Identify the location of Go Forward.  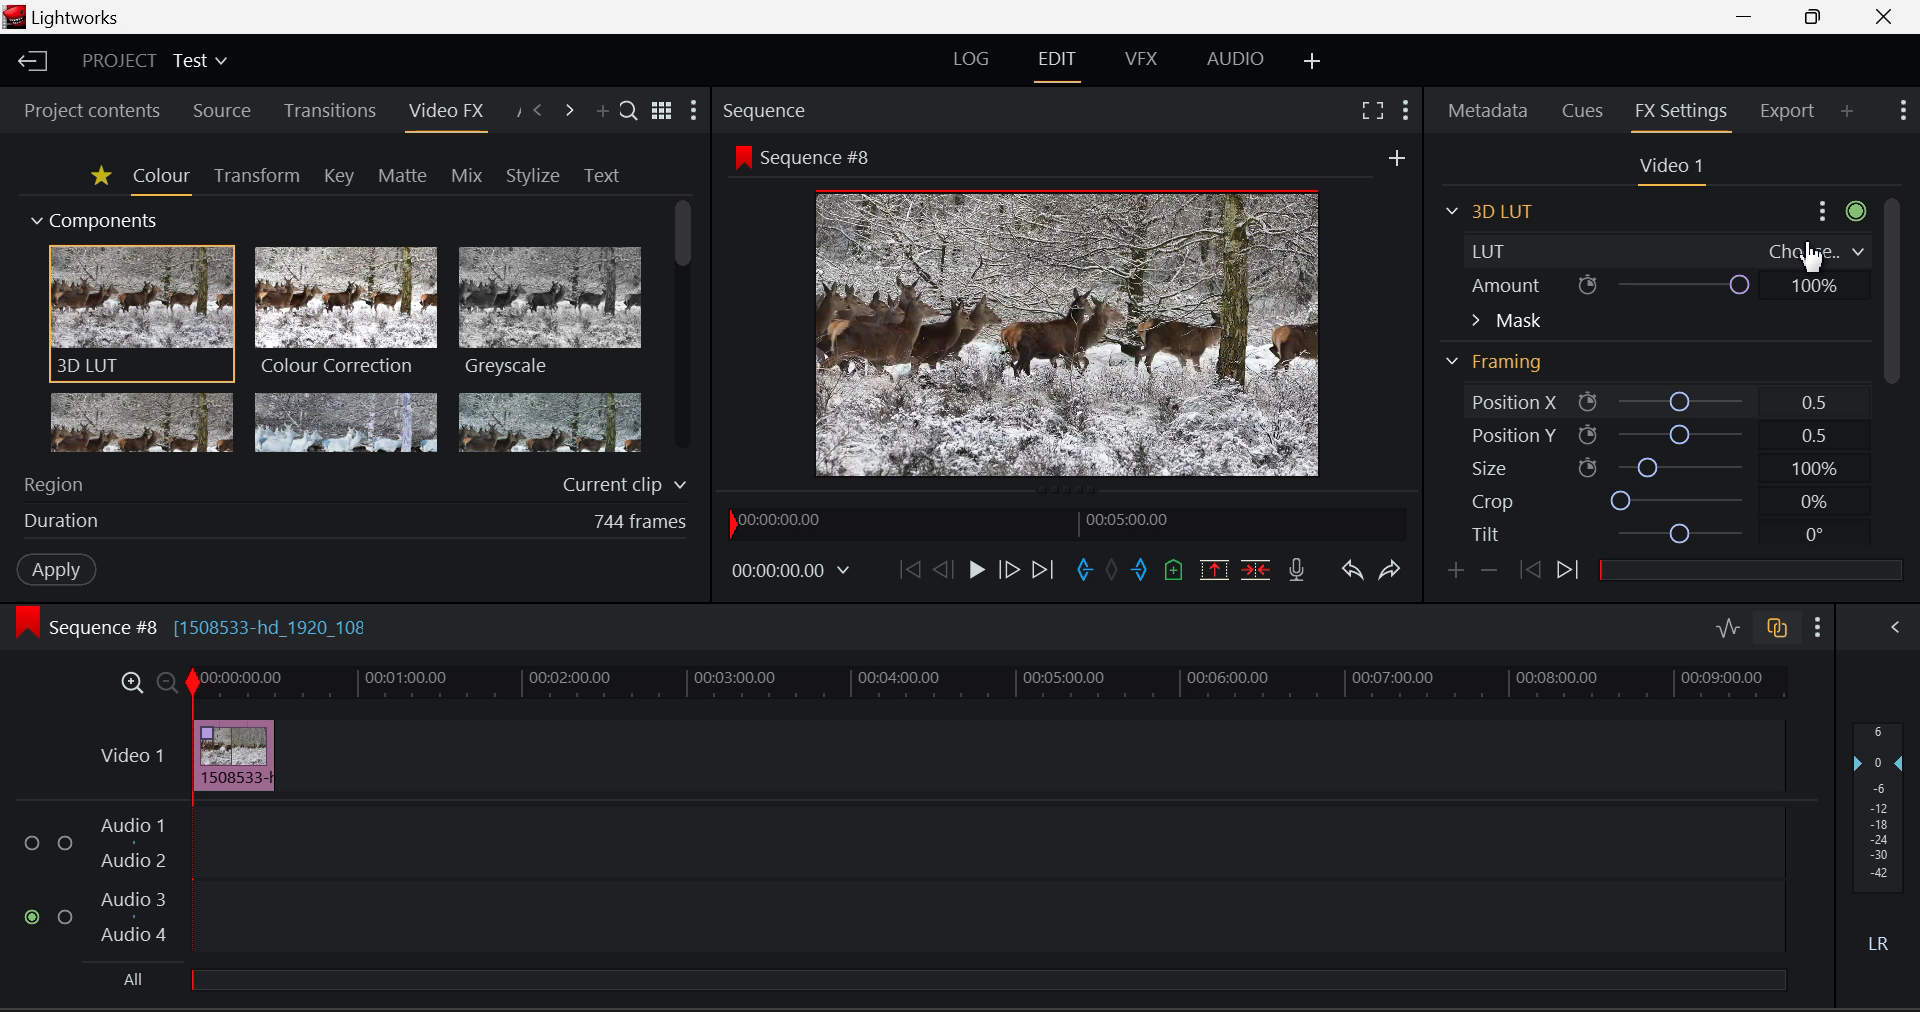
(1010, 573).